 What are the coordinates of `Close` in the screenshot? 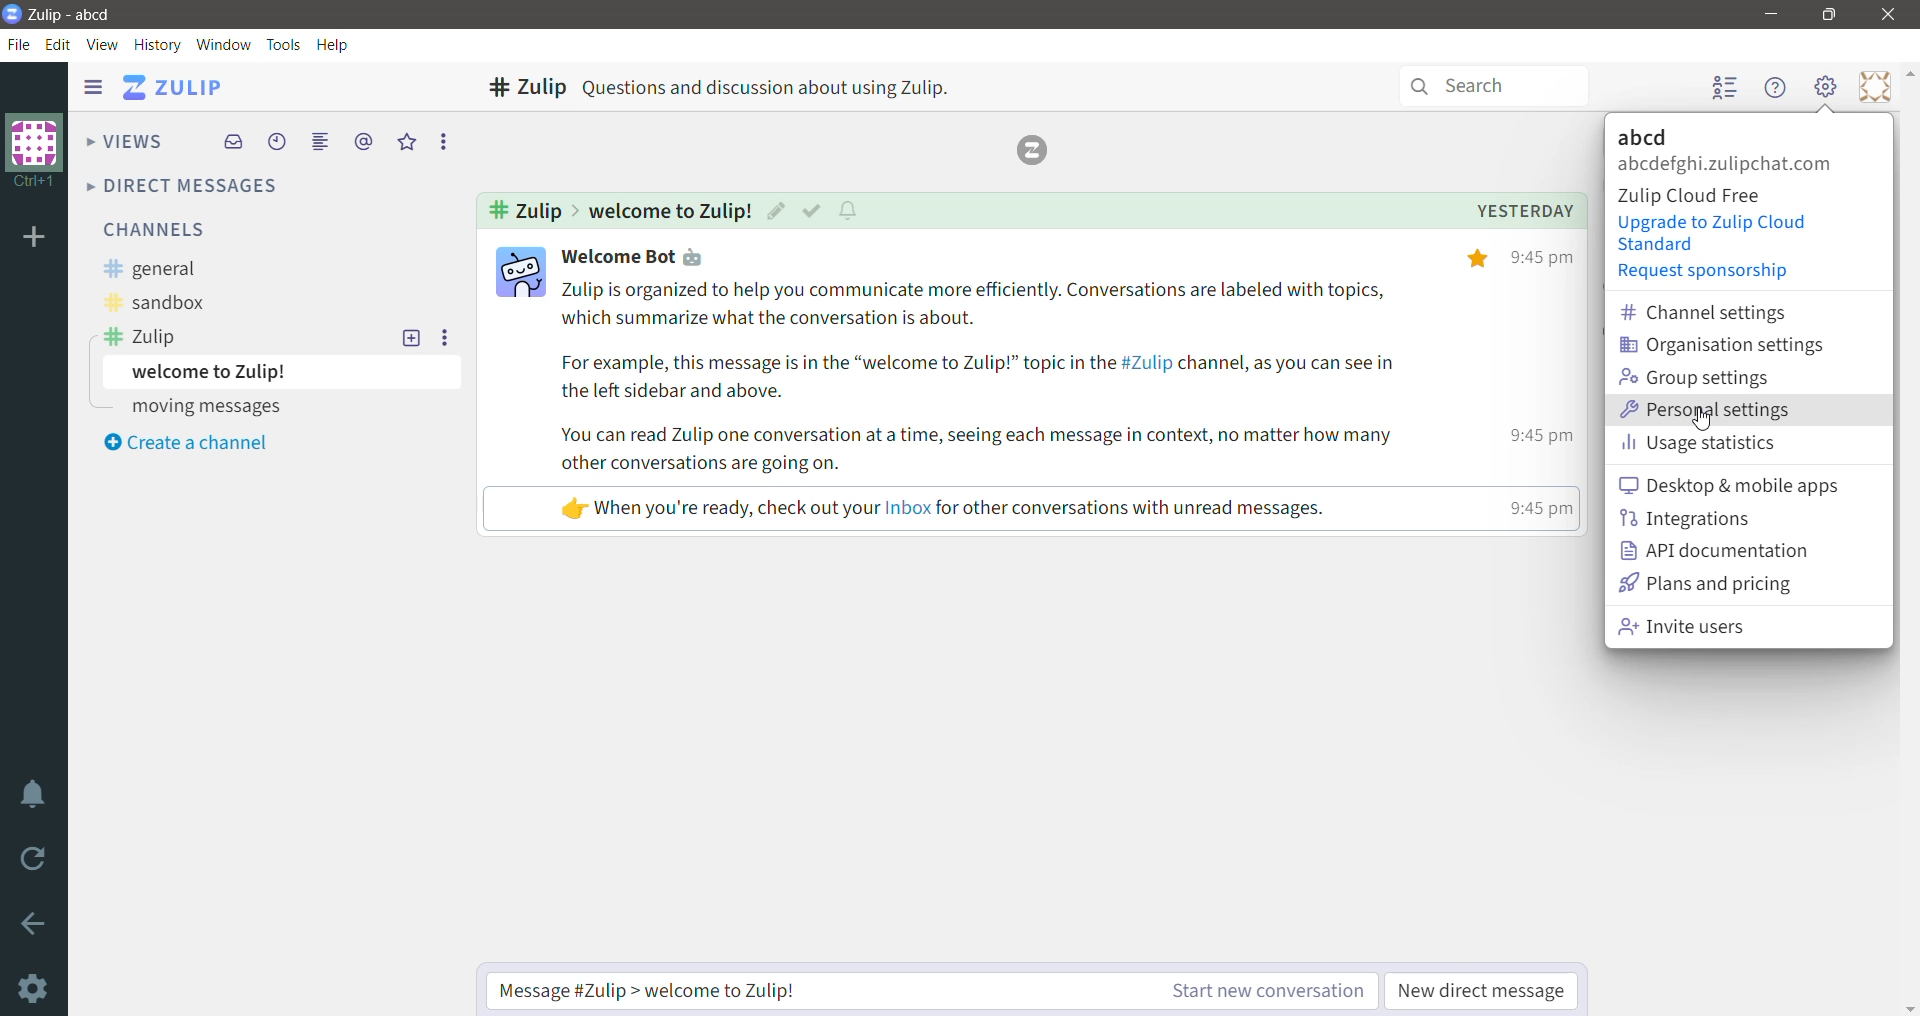 It's located at (1892, 14).